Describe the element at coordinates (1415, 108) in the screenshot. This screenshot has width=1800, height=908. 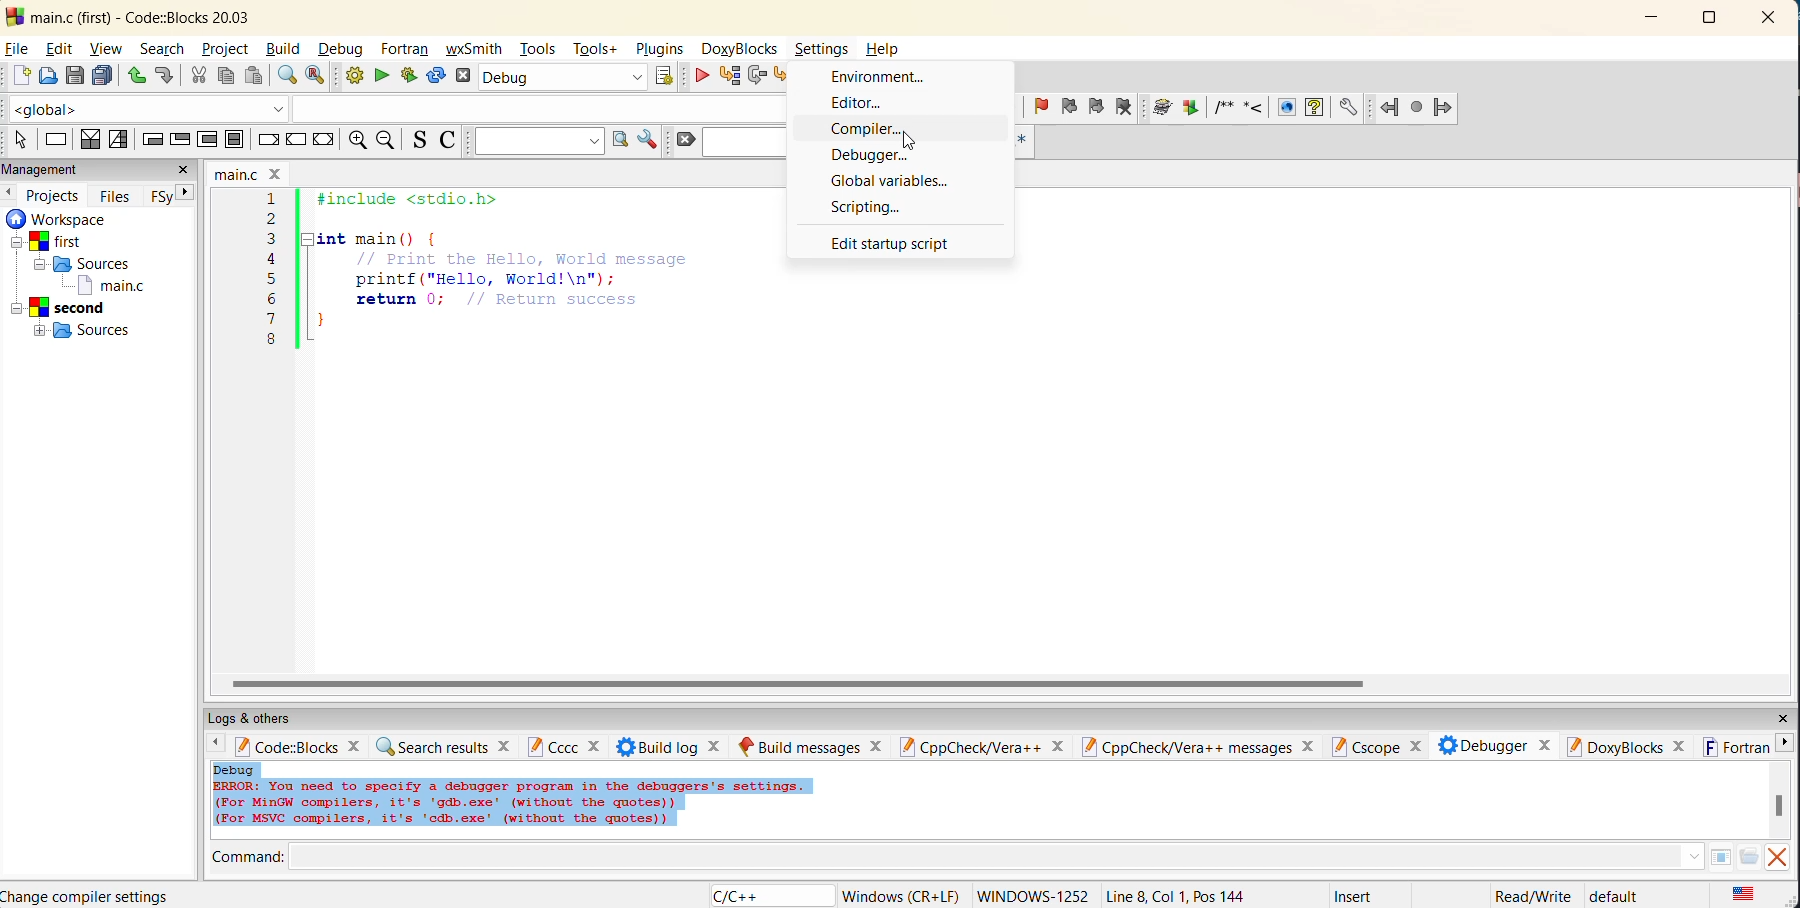
I see `Last jump` at that location.